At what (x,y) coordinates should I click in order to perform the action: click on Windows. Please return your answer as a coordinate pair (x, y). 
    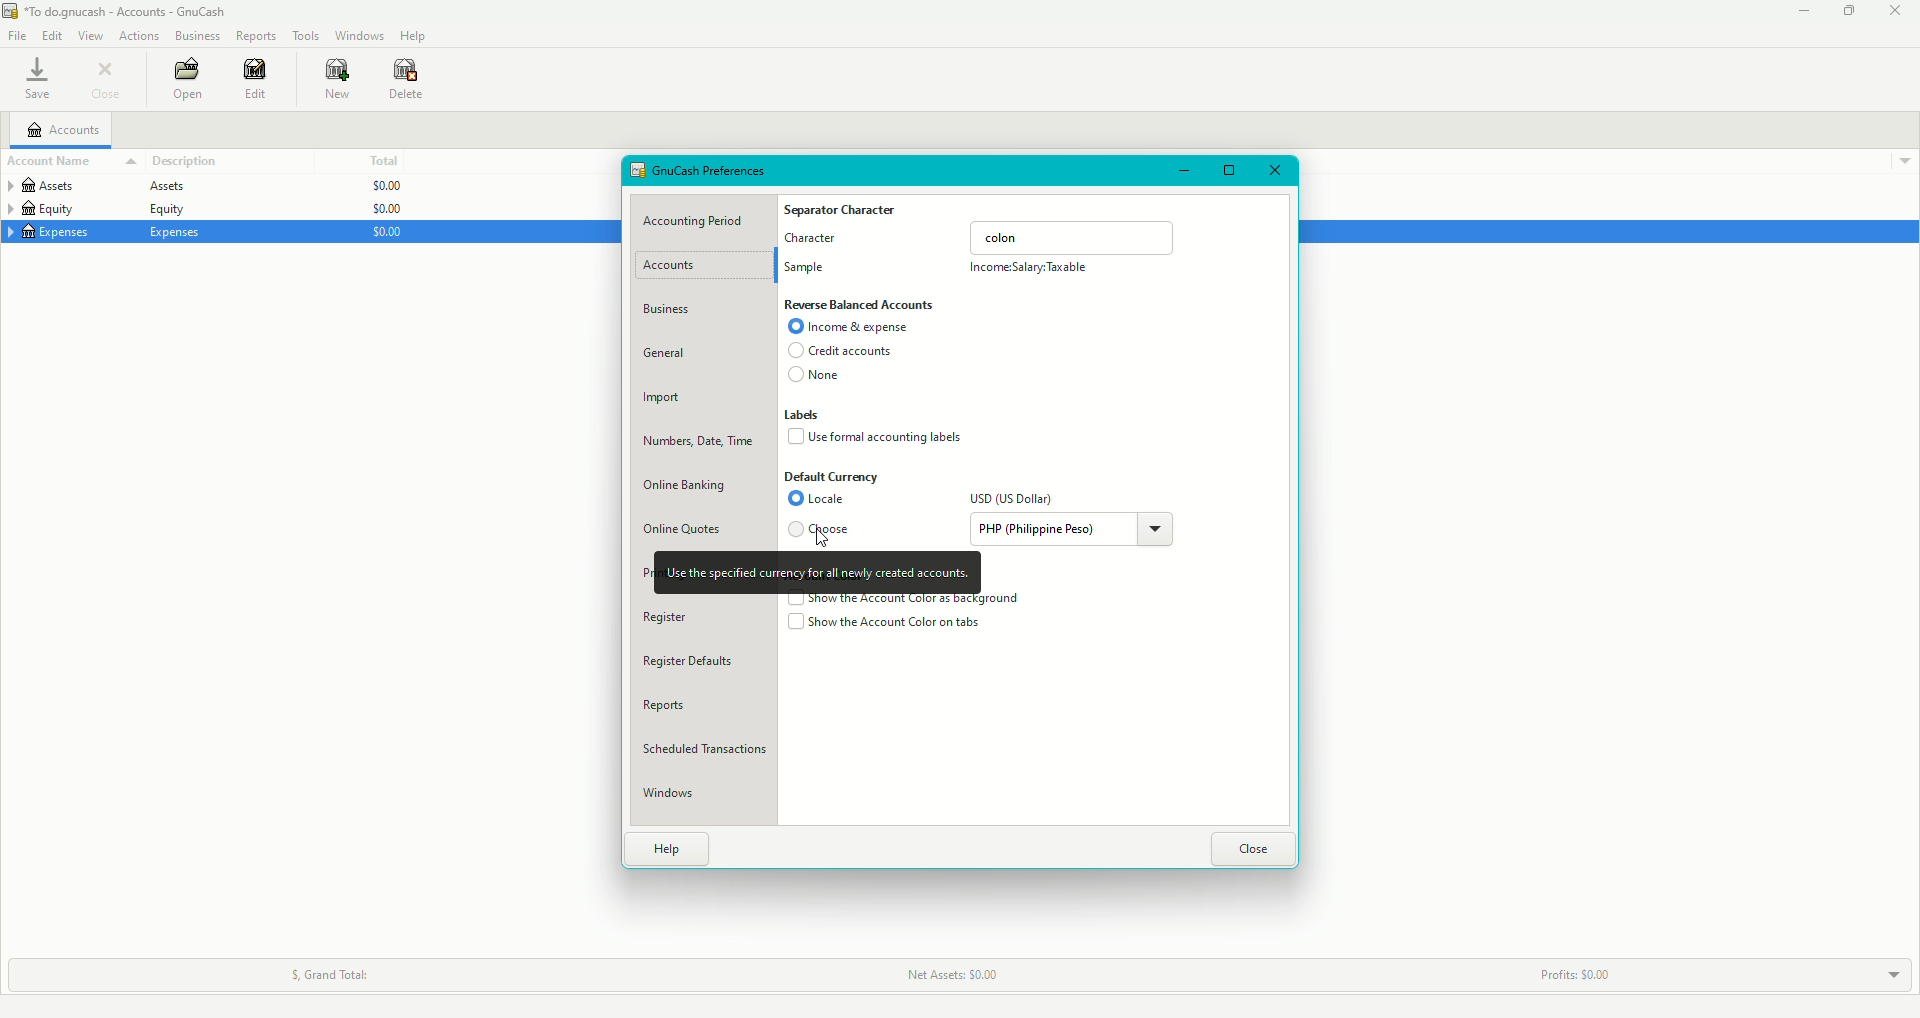
    Looking at the image, I should click on (360, 35).